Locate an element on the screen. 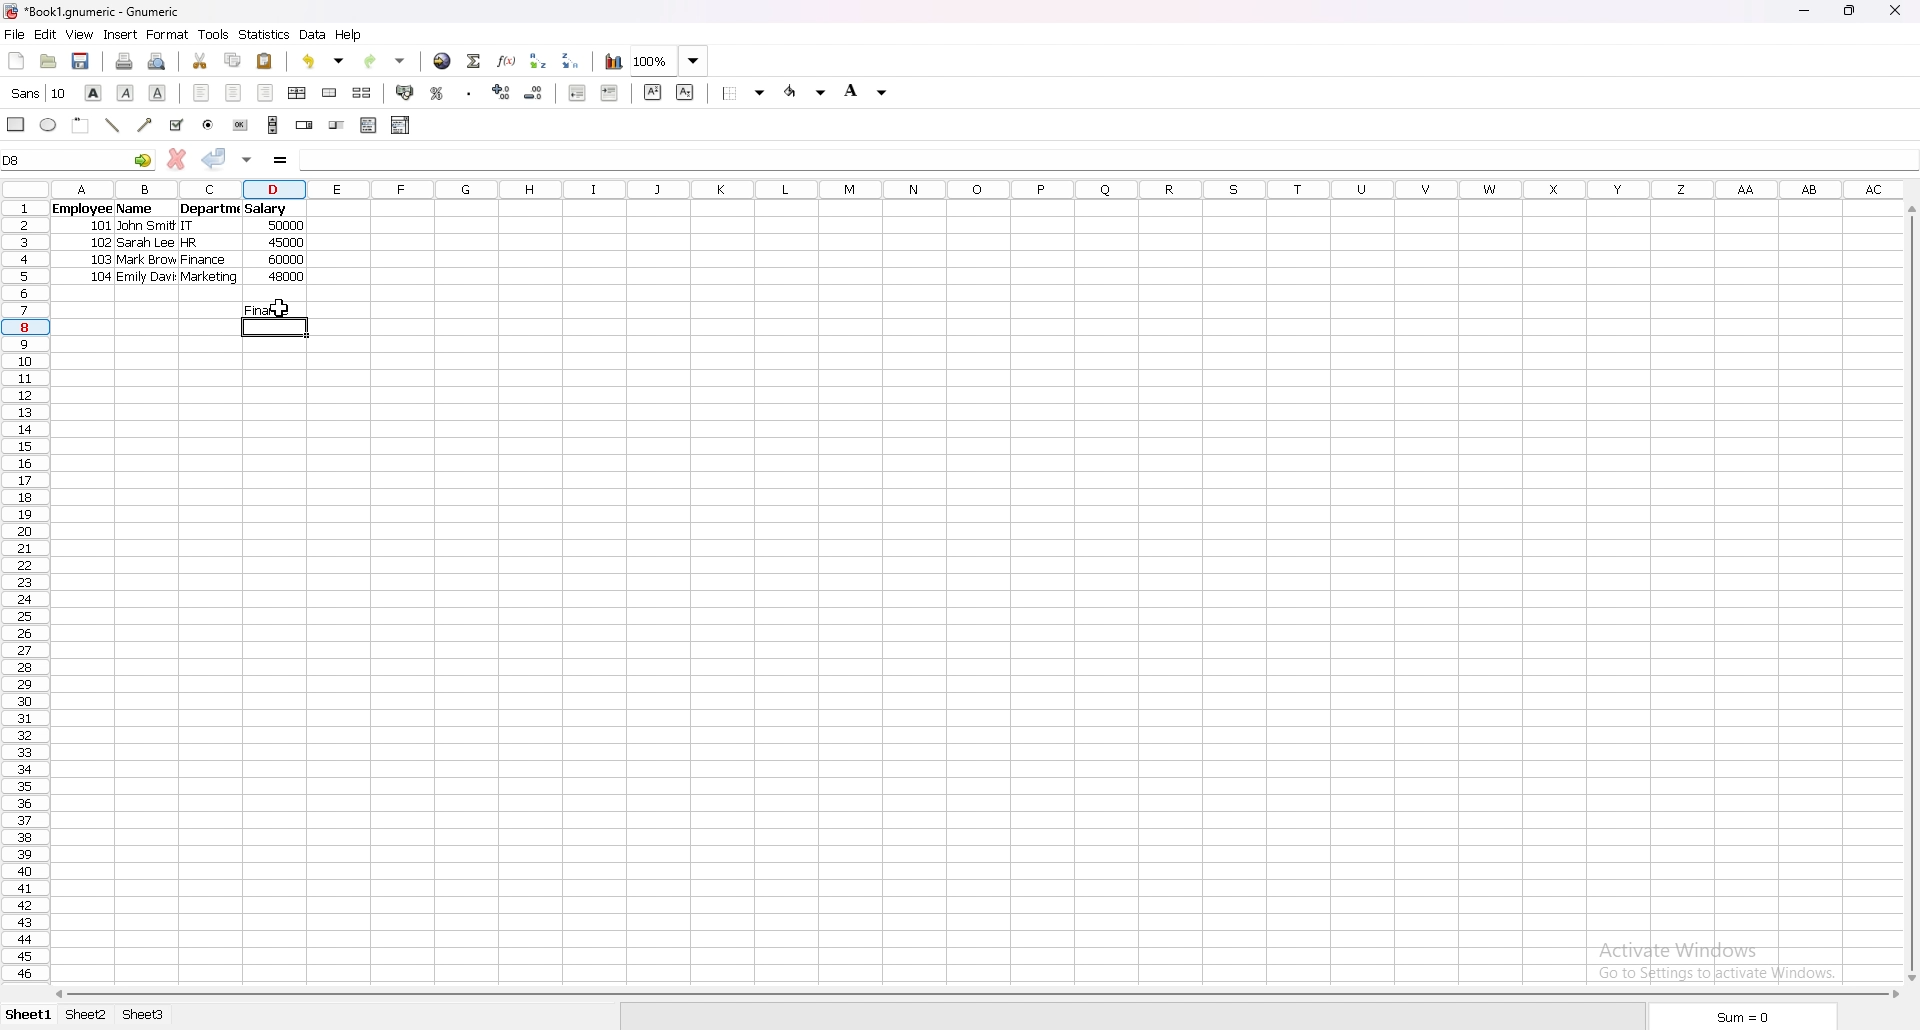  emily davi is located at coordinates (145, 279).